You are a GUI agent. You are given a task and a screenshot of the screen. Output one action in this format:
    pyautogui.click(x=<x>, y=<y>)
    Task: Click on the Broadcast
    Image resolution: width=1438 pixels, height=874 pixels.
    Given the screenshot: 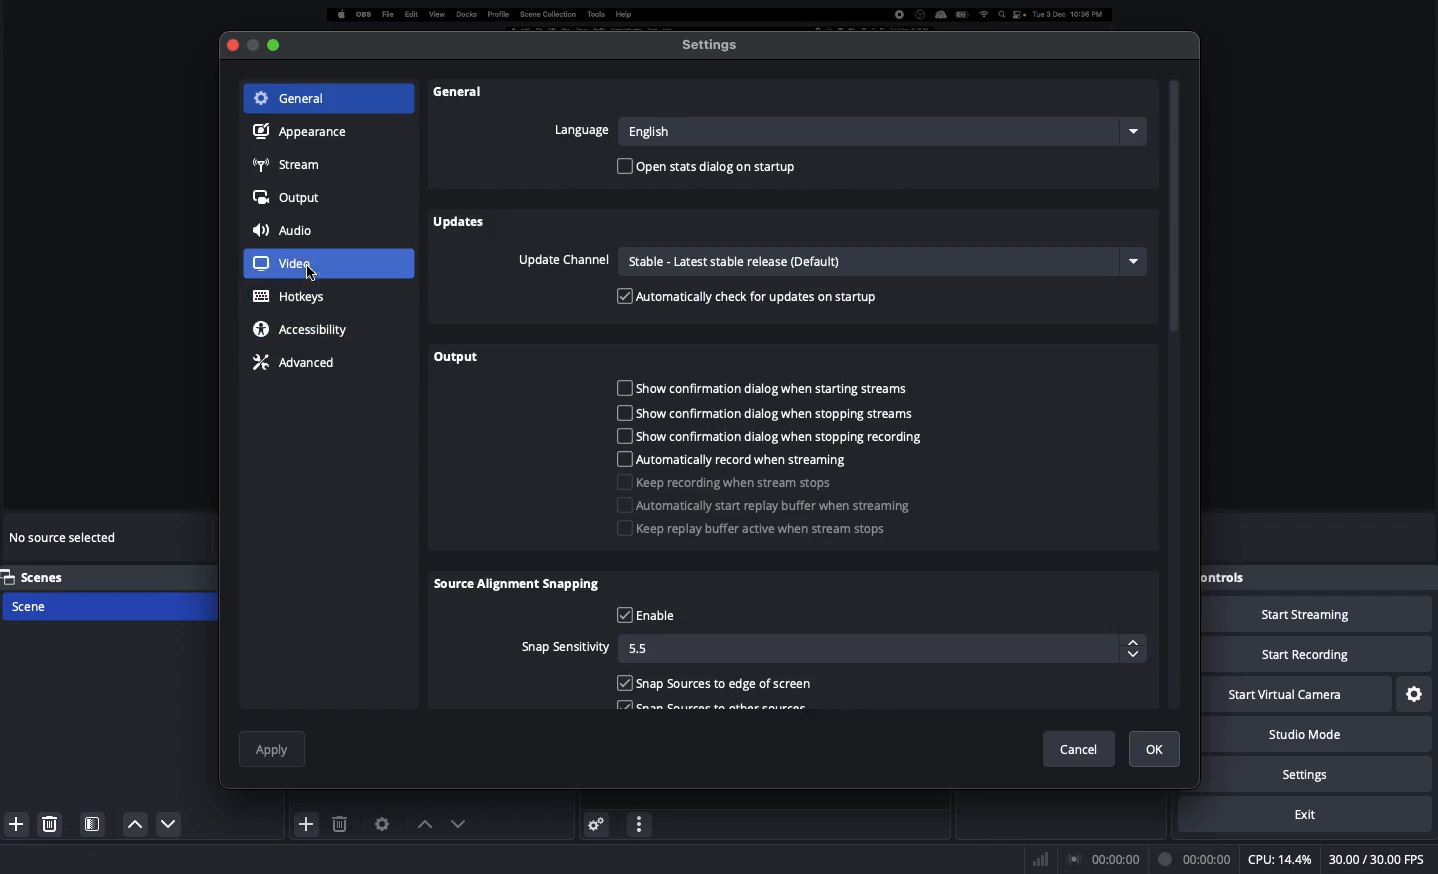 What is the action you would take?
    pyautogui.click(x=1105, y=859)
    